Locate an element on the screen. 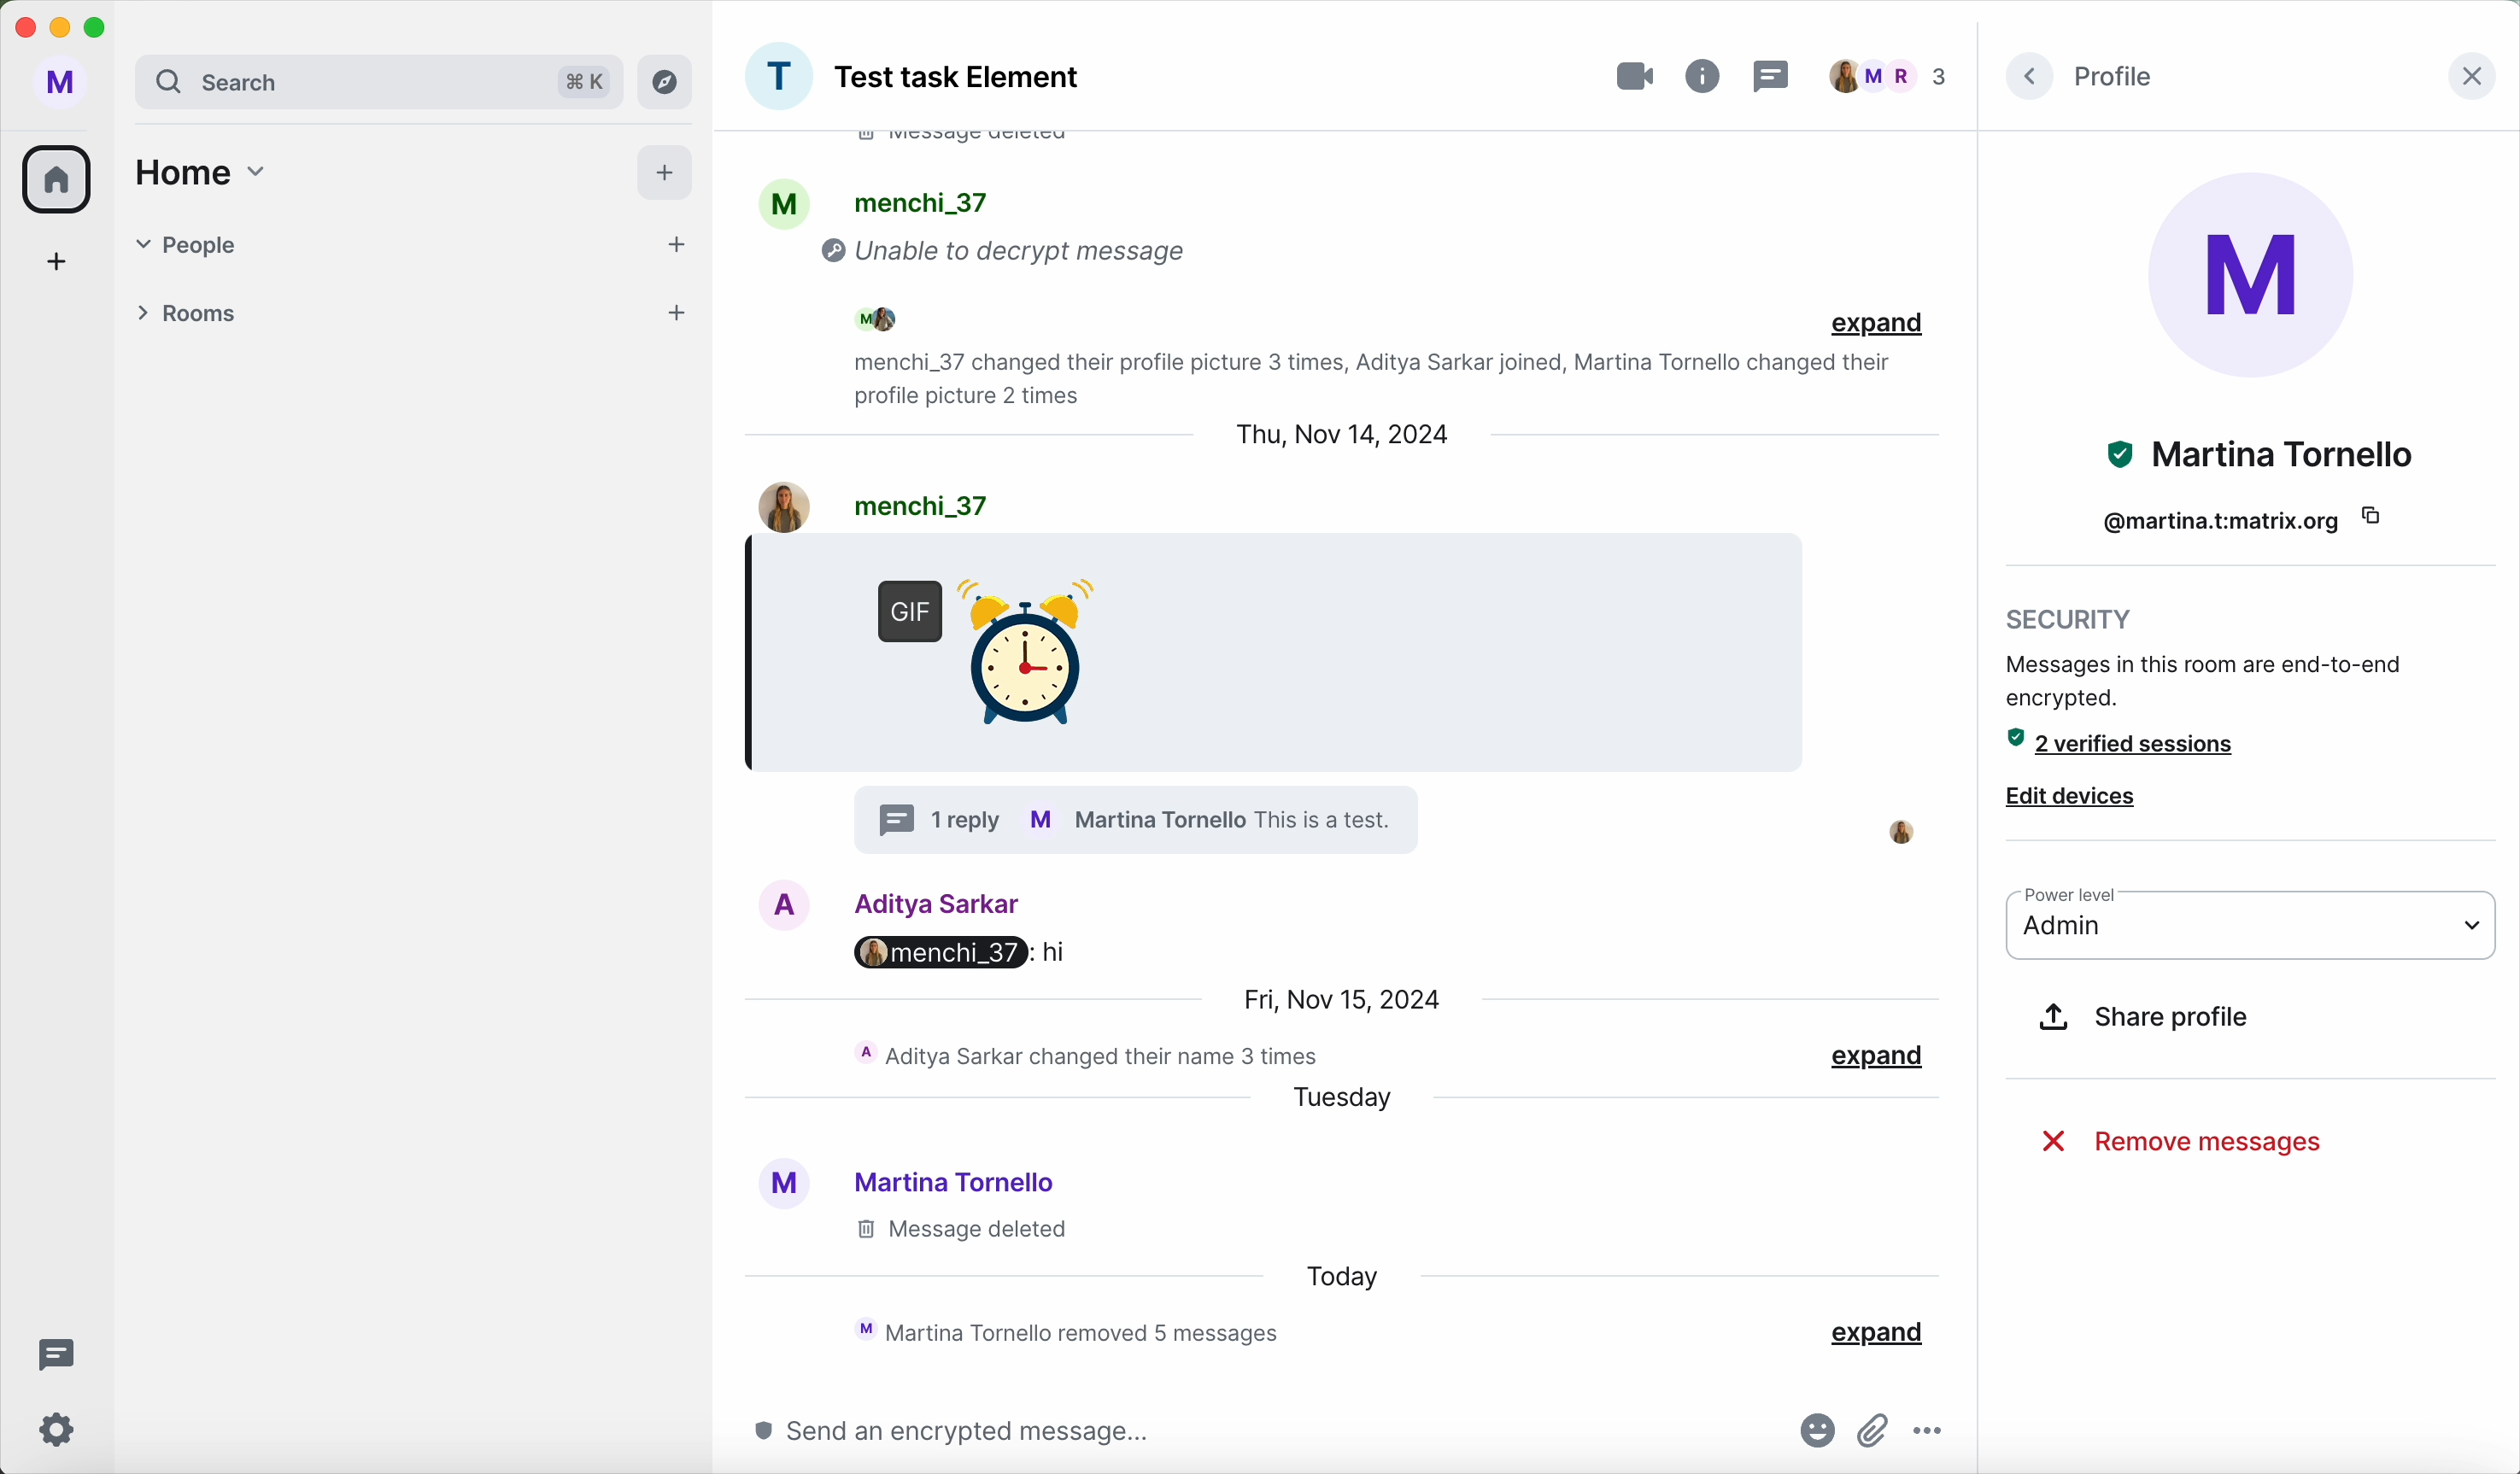 This screenshot has width=2520, height=1474. profile is located at coordinates (2121, 77).